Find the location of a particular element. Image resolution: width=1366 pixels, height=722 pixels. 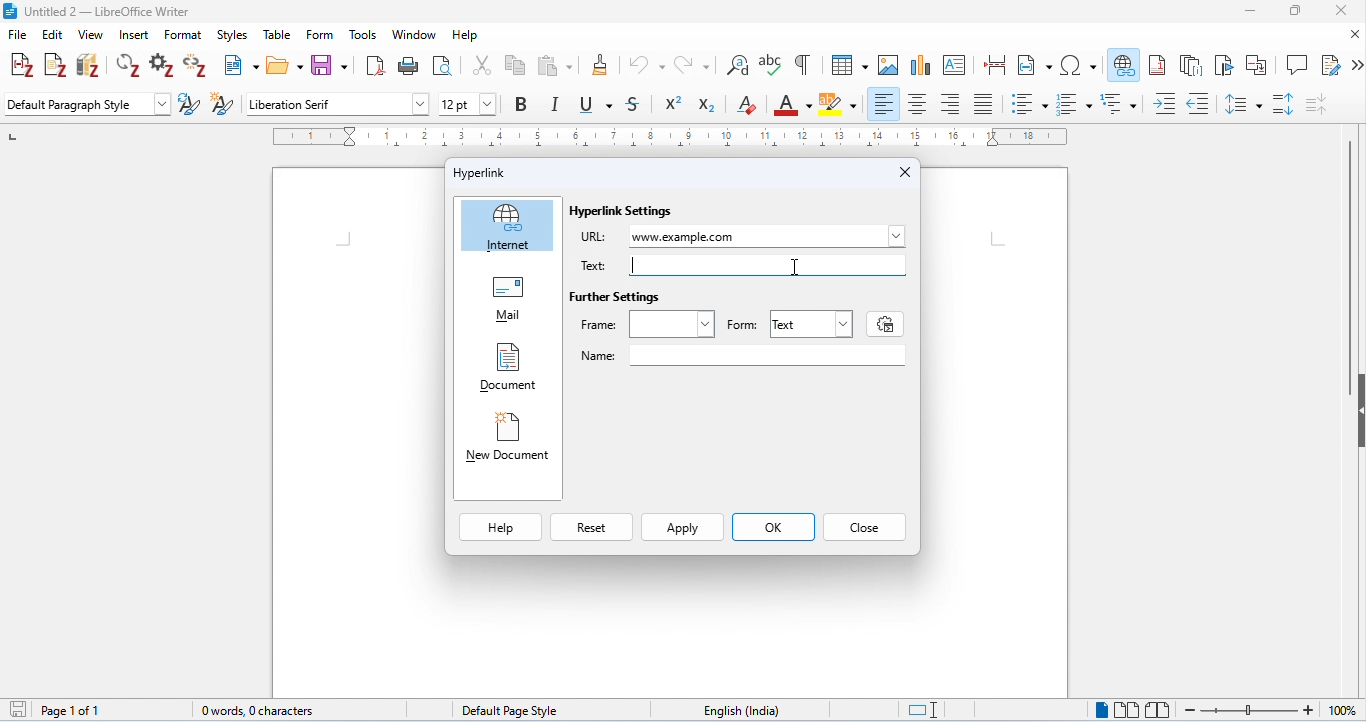

align right is located at coordinates (952, 103).